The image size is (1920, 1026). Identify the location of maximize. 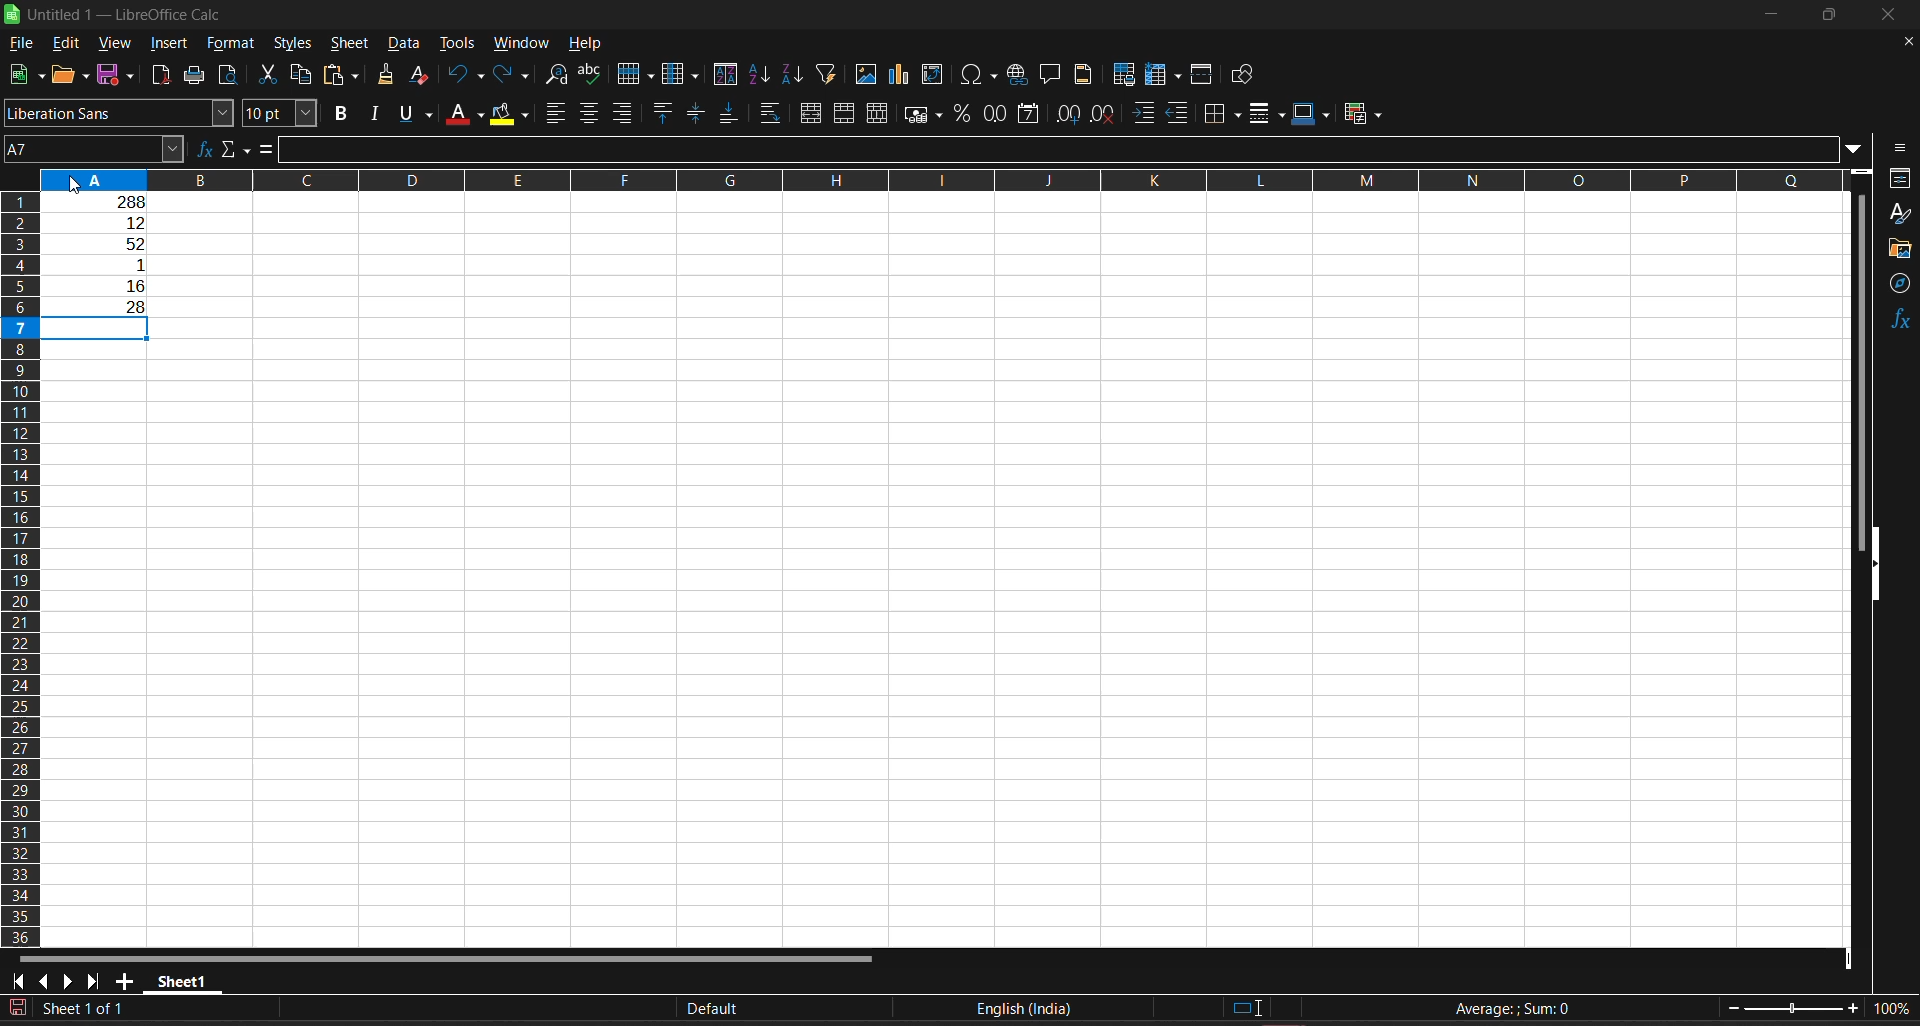
(1835, 15).